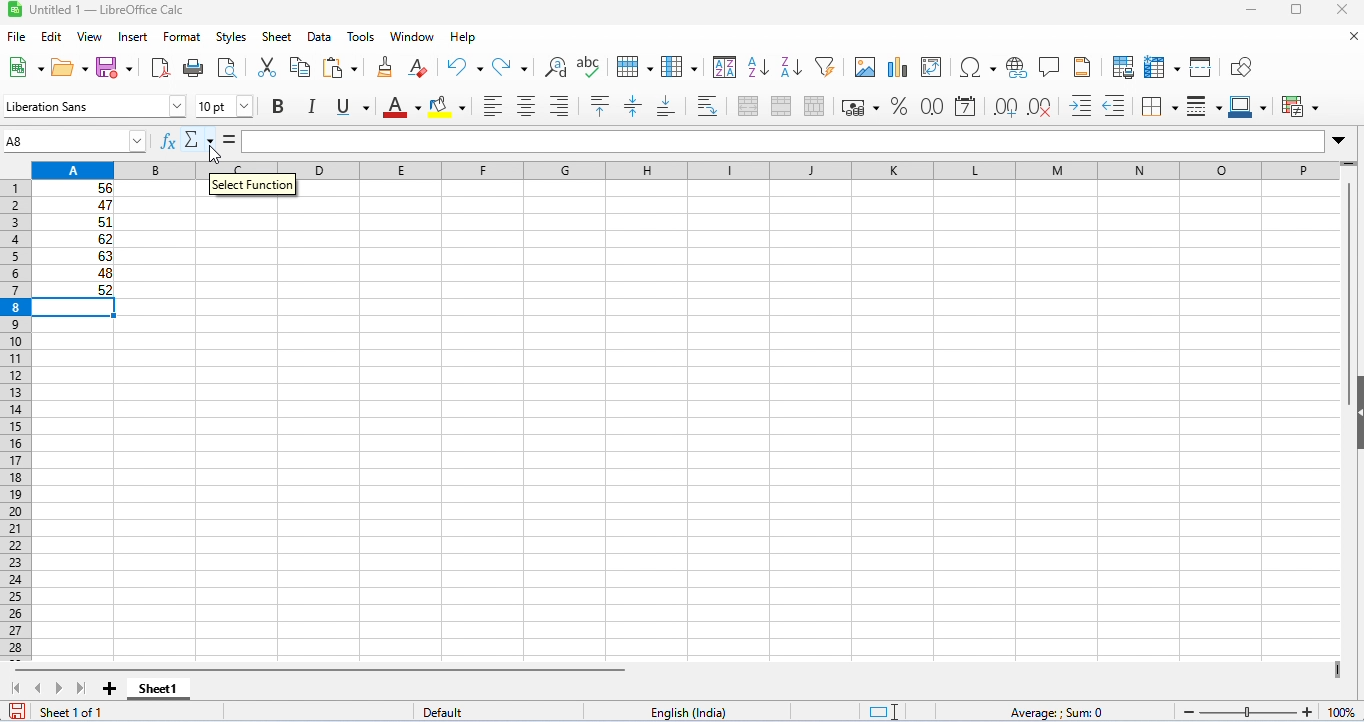 The image size is (1364, 722). Describe the element at coordinates (1242, 68) in the screenshot. I see `show draw functions` at that location.